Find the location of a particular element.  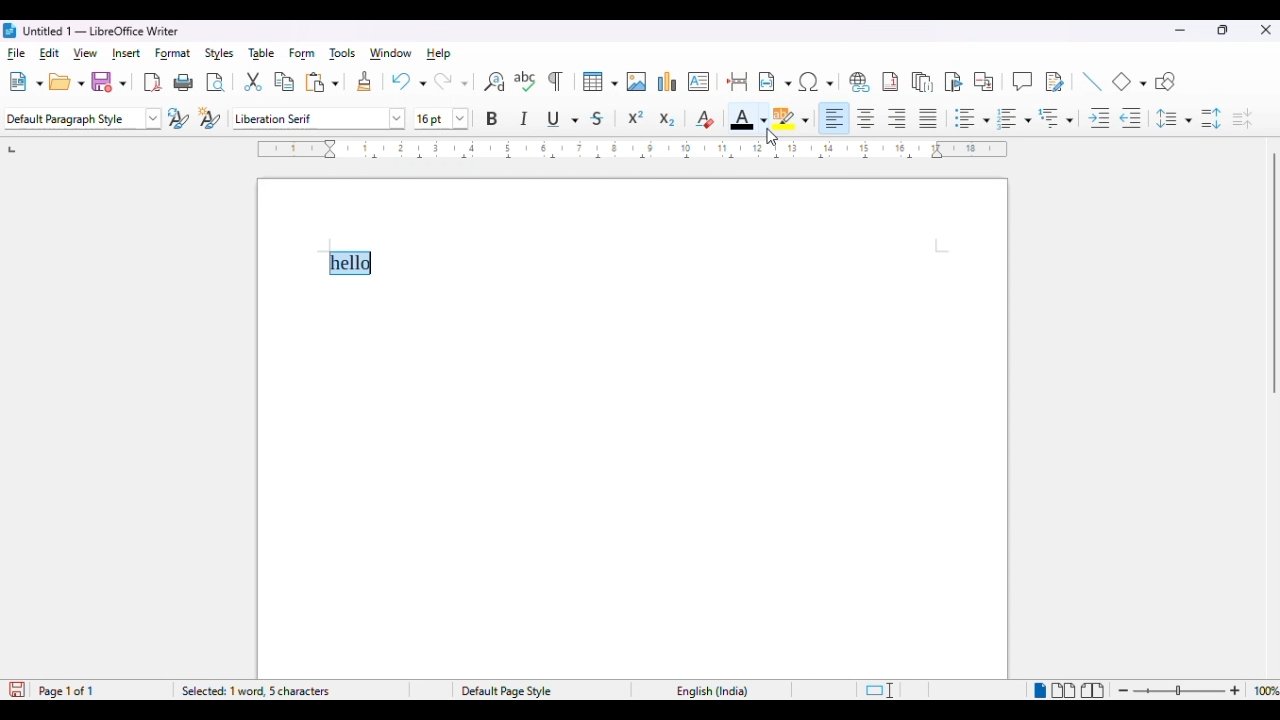

strikethrough is located at coordinates (598, 120).